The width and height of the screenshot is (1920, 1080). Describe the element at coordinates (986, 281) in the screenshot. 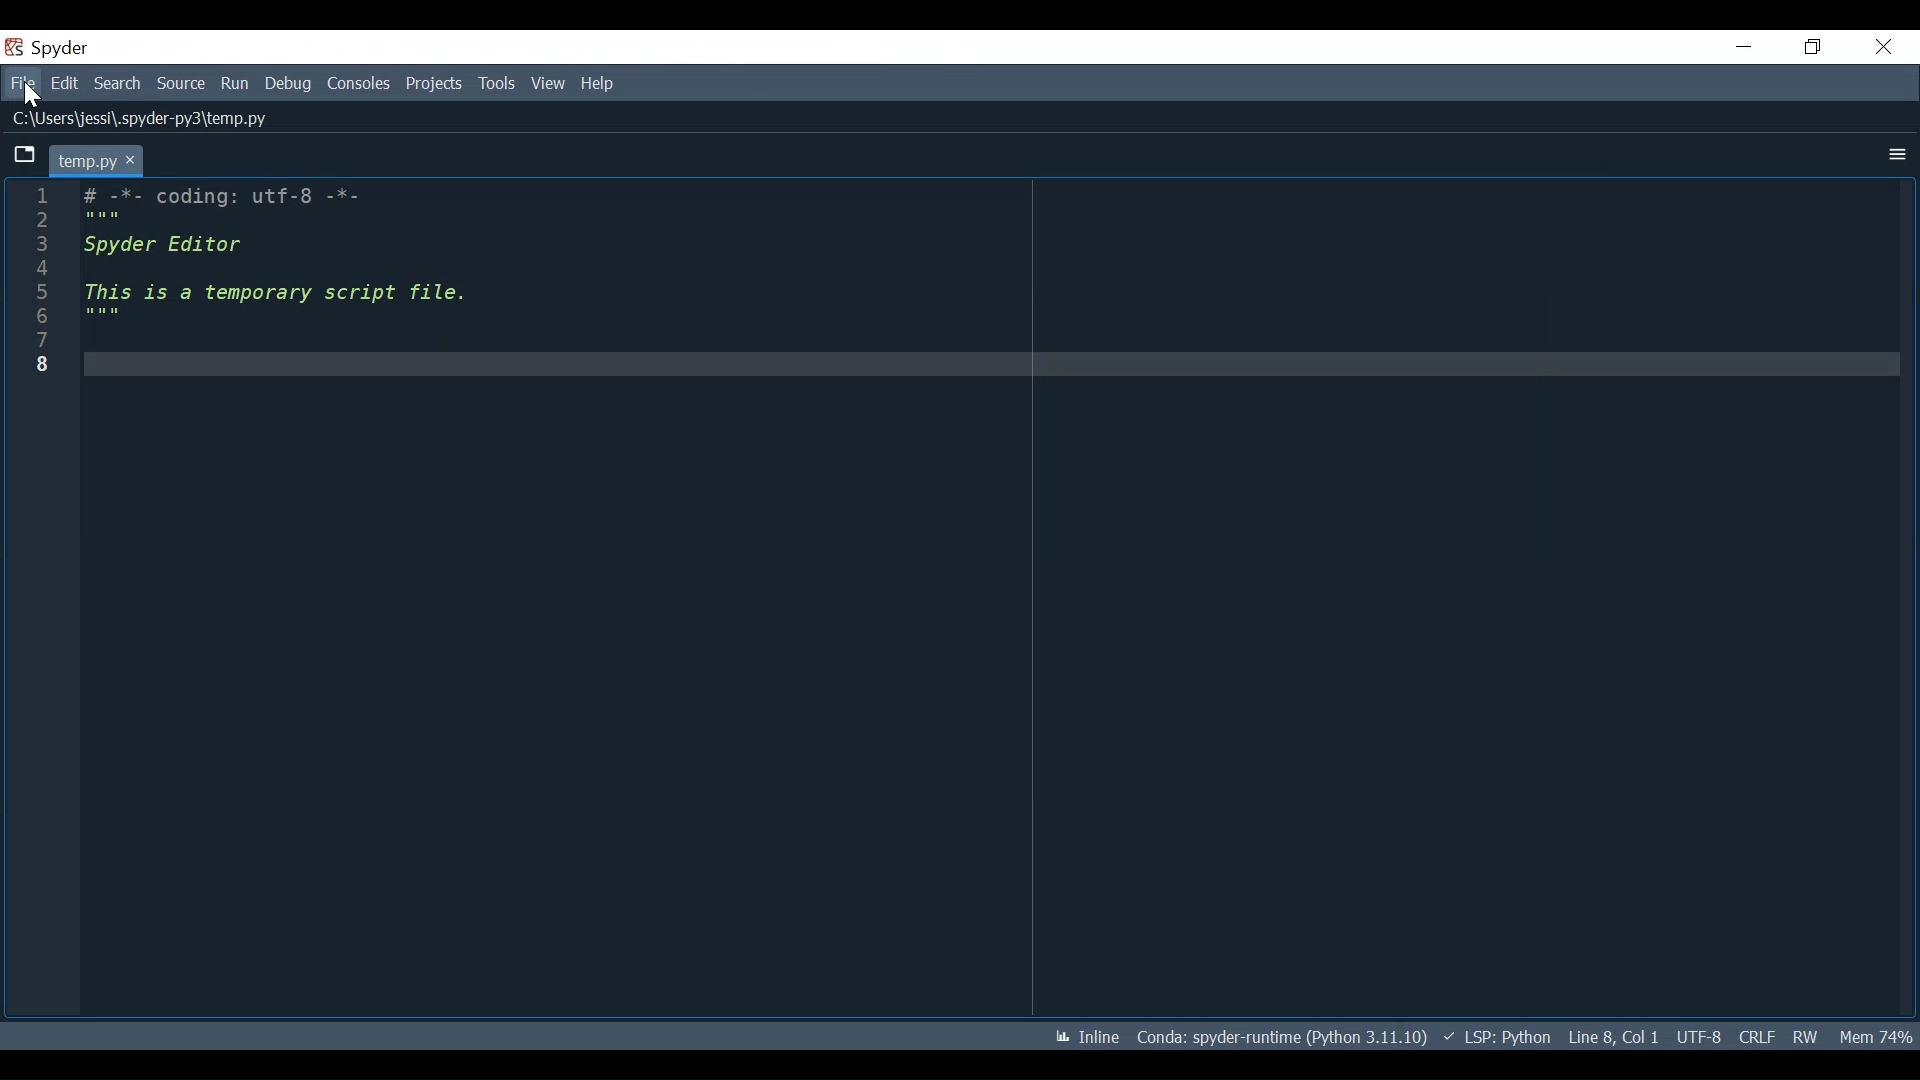

I see `# -*- coding: utf-8 -*- """ Spyder Editor  This is a temporary script file. """` at that location.